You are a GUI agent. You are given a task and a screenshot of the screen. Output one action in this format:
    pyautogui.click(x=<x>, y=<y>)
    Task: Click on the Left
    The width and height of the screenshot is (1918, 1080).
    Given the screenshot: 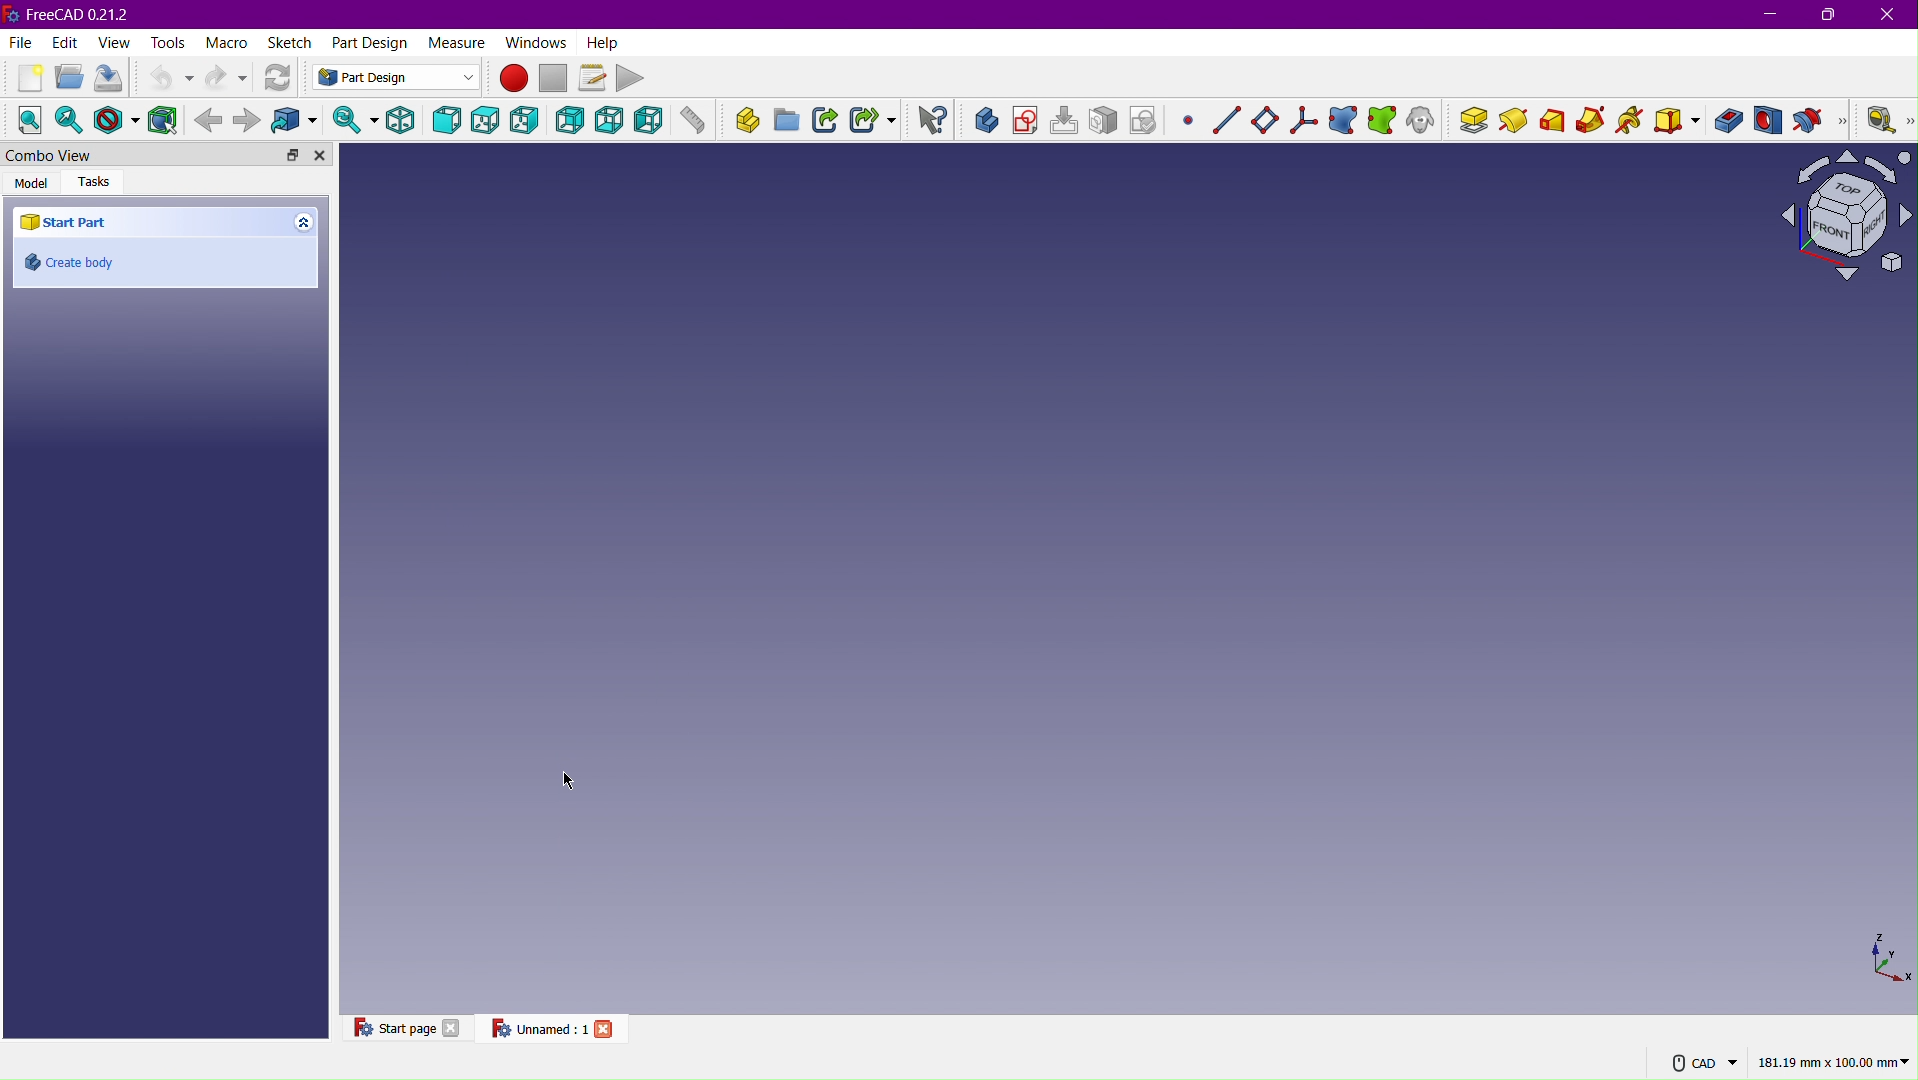 What is the action you would take?
    pyautogui.click(x=652, y=122)
    